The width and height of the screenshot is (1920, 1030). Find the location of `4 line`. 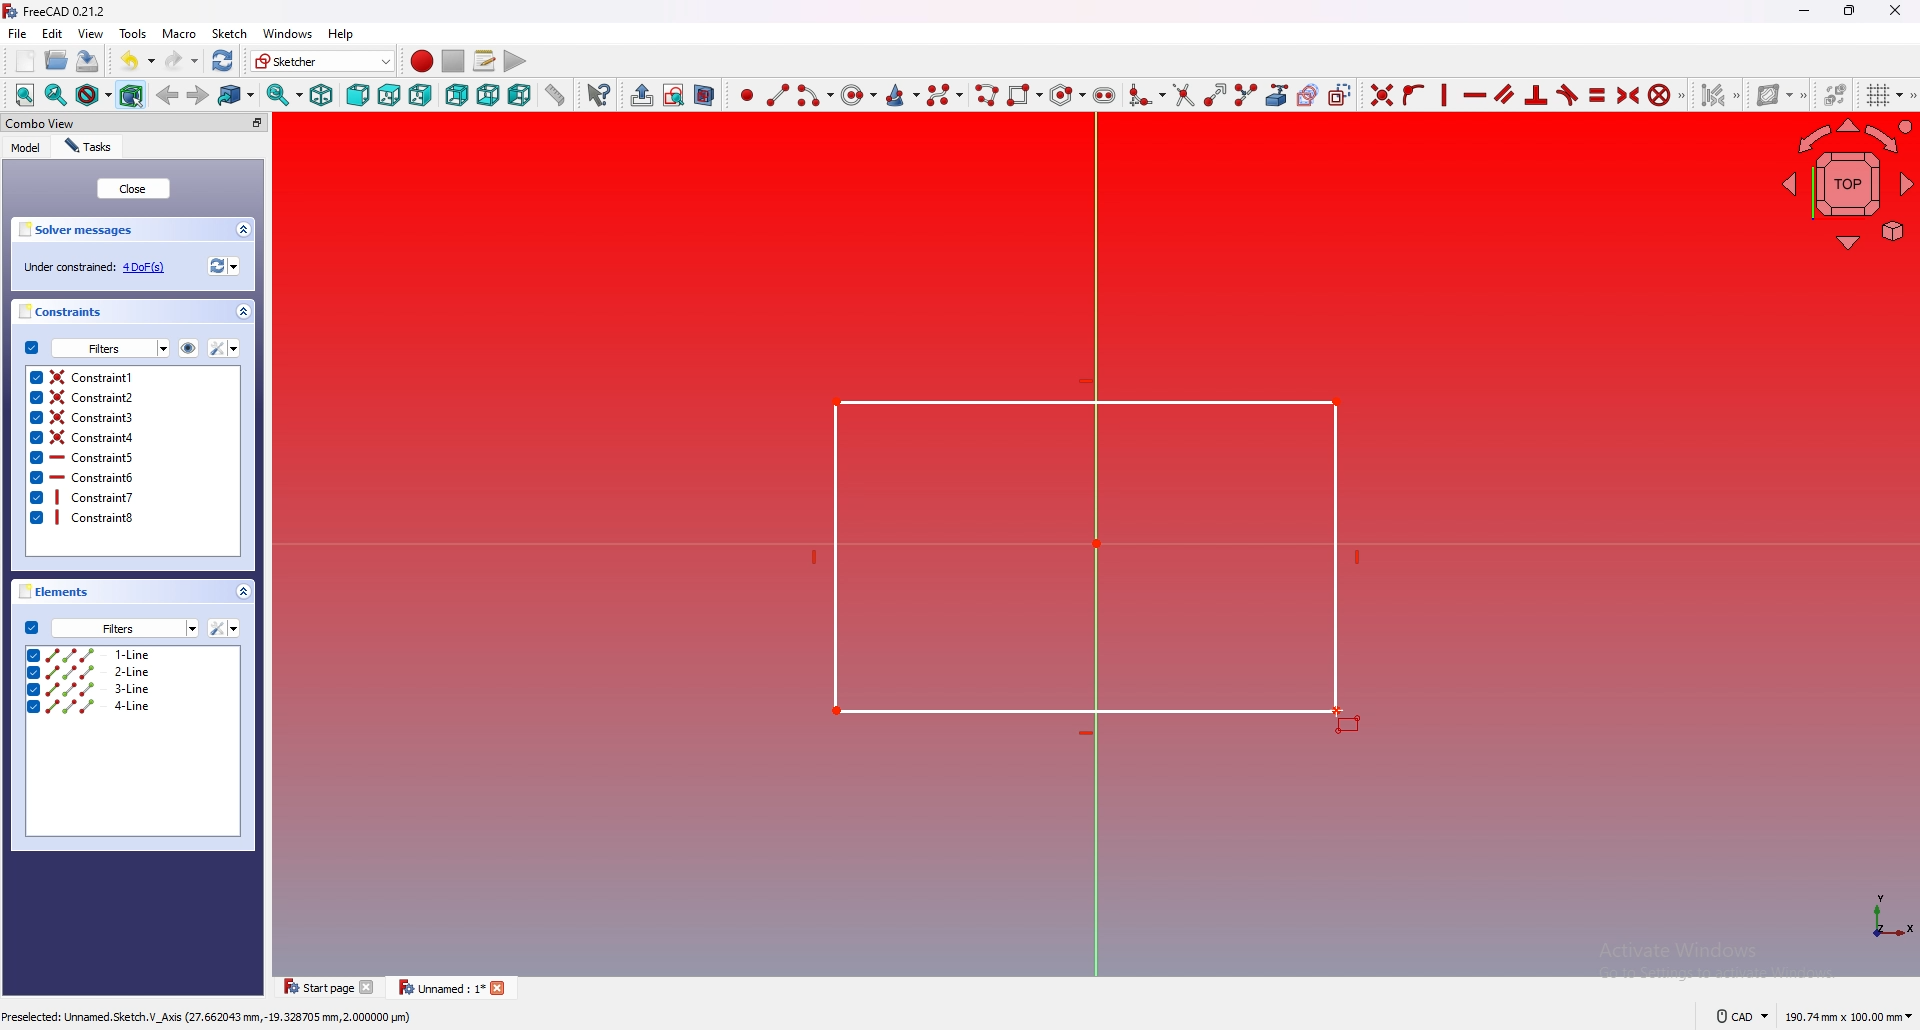

4 line is located at coordinates (132, 707).